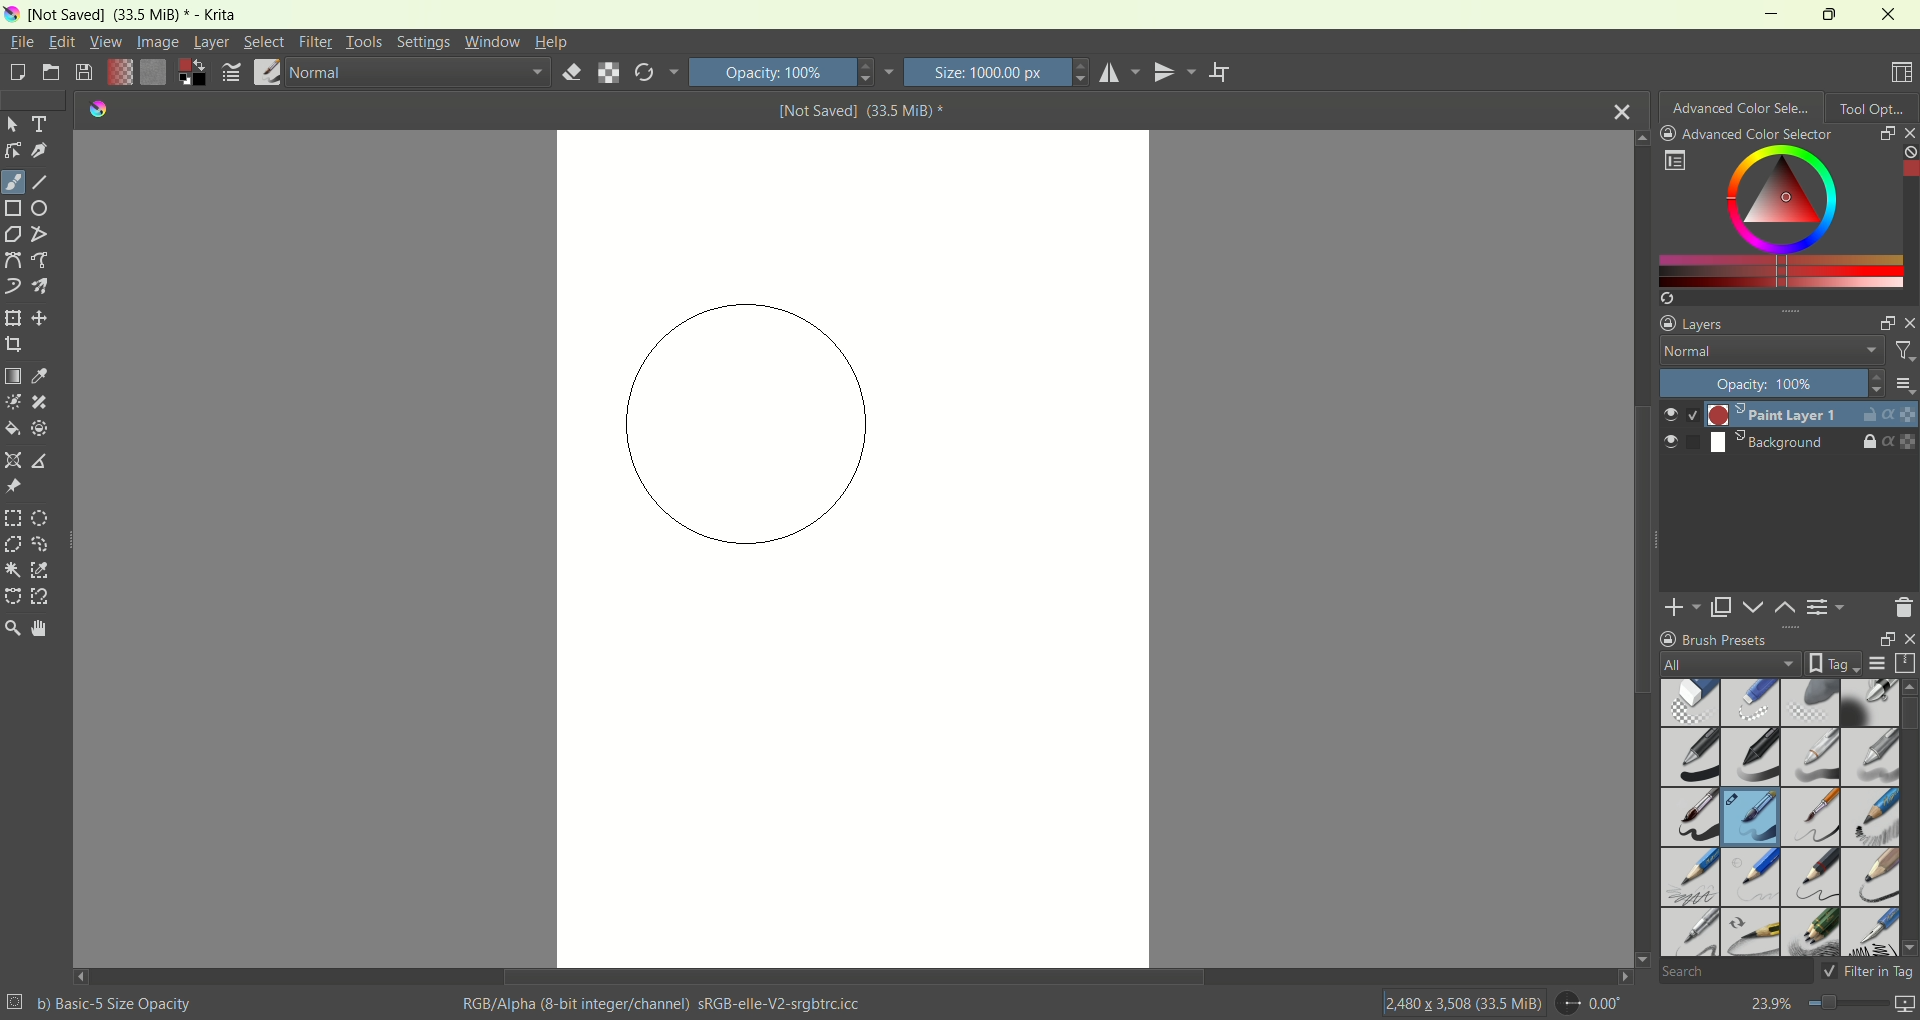 Image resolution: width=1920 pixels, height=1020 pixels. Describe the element at coordinates (1901, 442) in the screenshot. I see `properties` at that location.